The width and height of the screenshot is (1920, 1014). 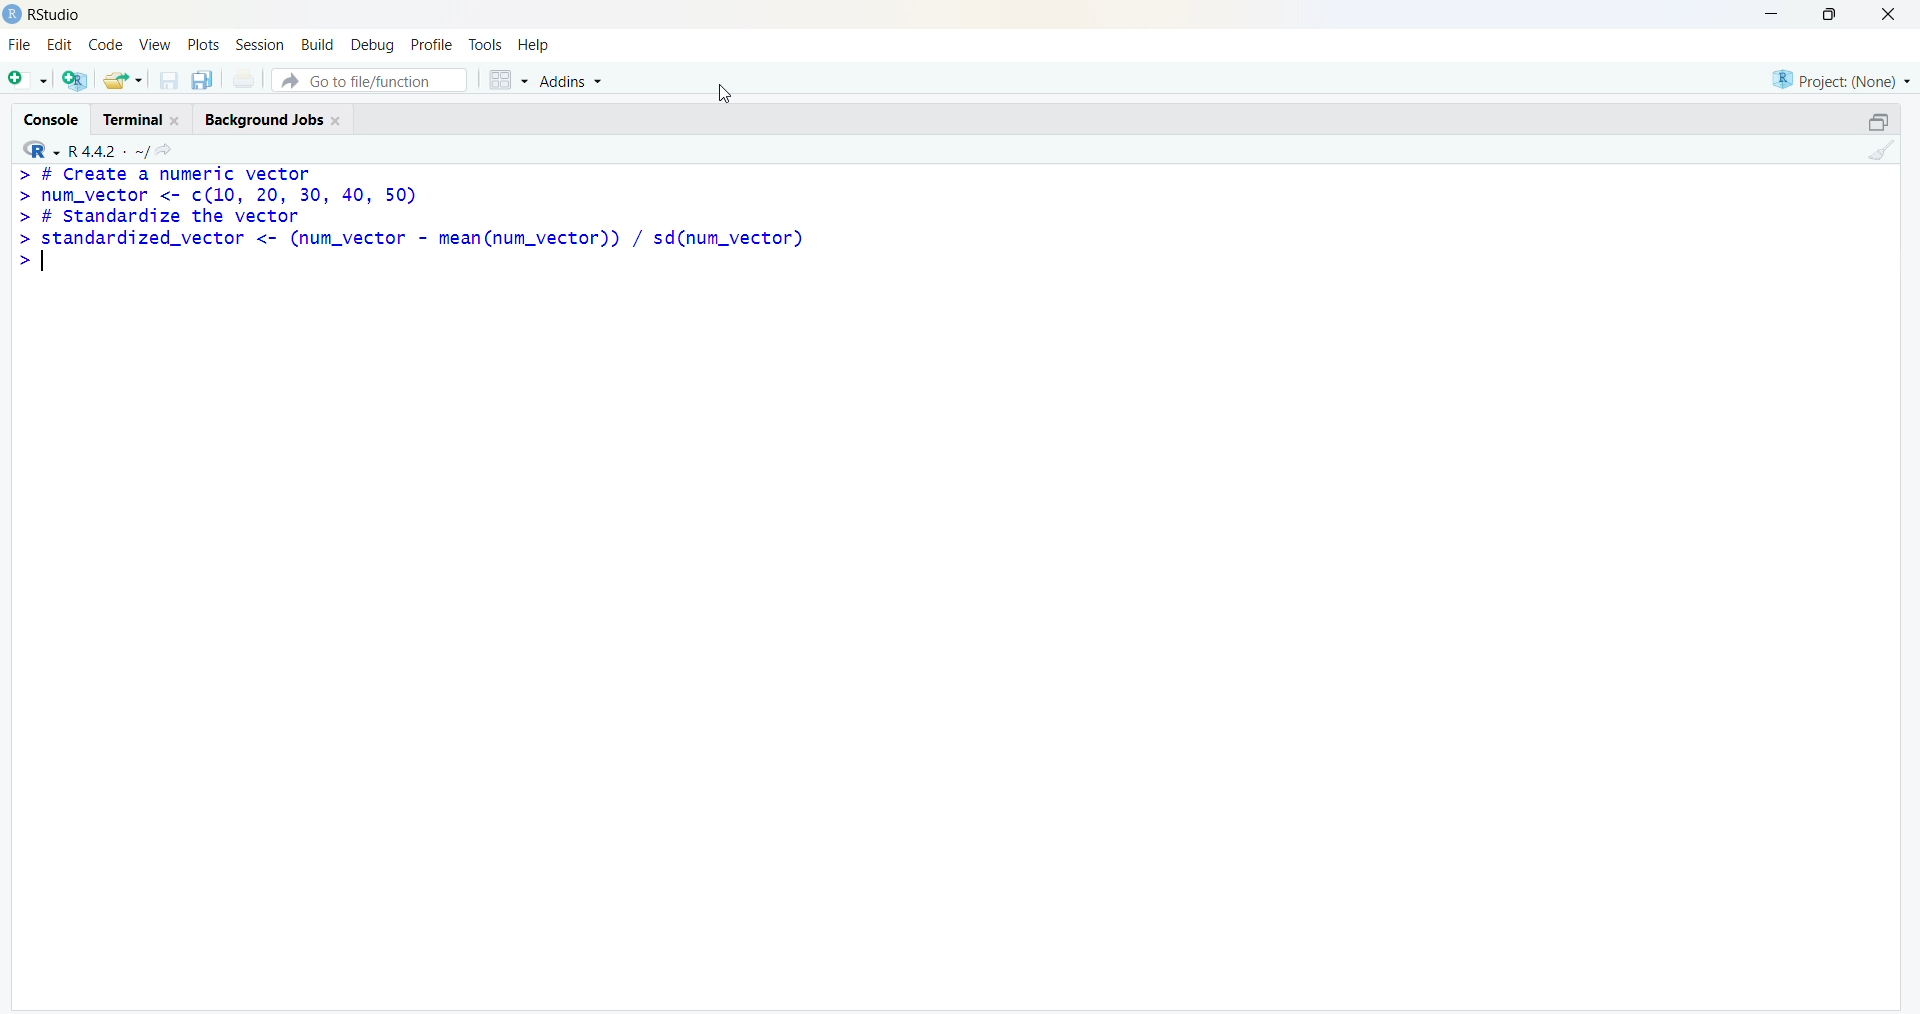 What do you see at coordinates (1774, 14) in the screenshot?
I see `minimise` at bounding box center [1774, 14].